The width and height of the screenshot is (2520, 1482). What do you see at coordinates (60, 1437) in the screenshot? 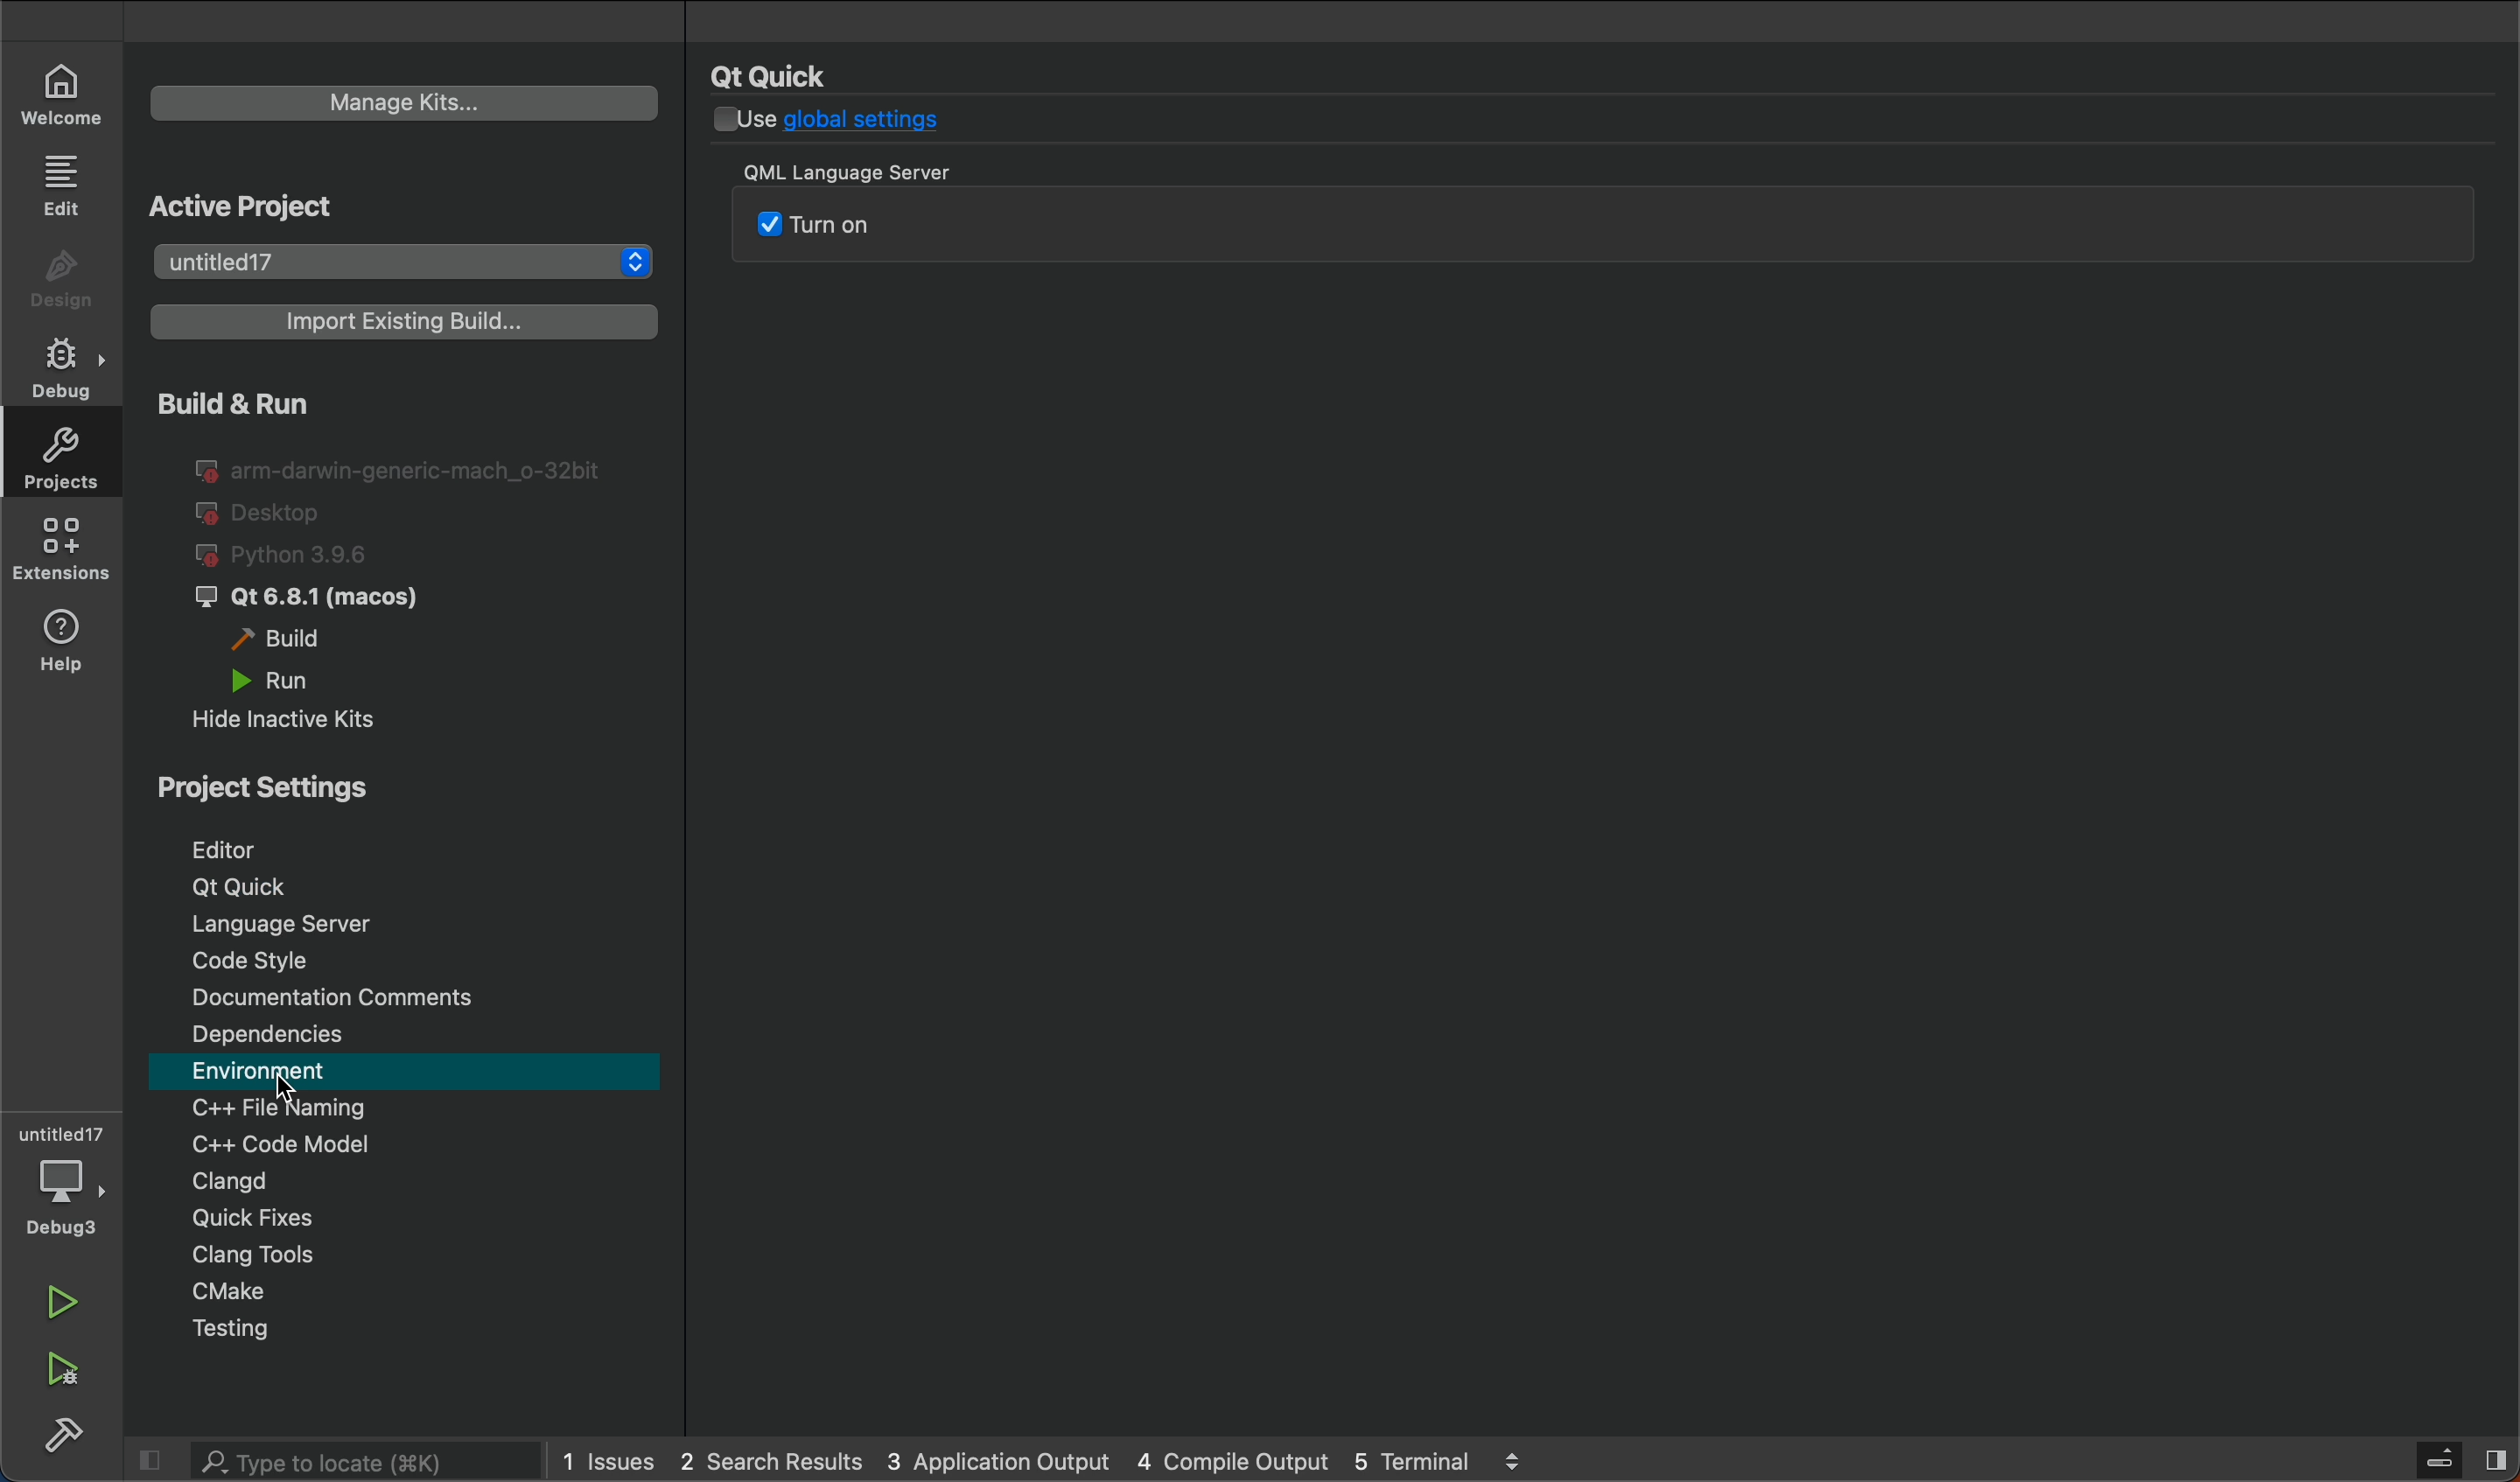
I see `build` at bounding box center [60, 1437].